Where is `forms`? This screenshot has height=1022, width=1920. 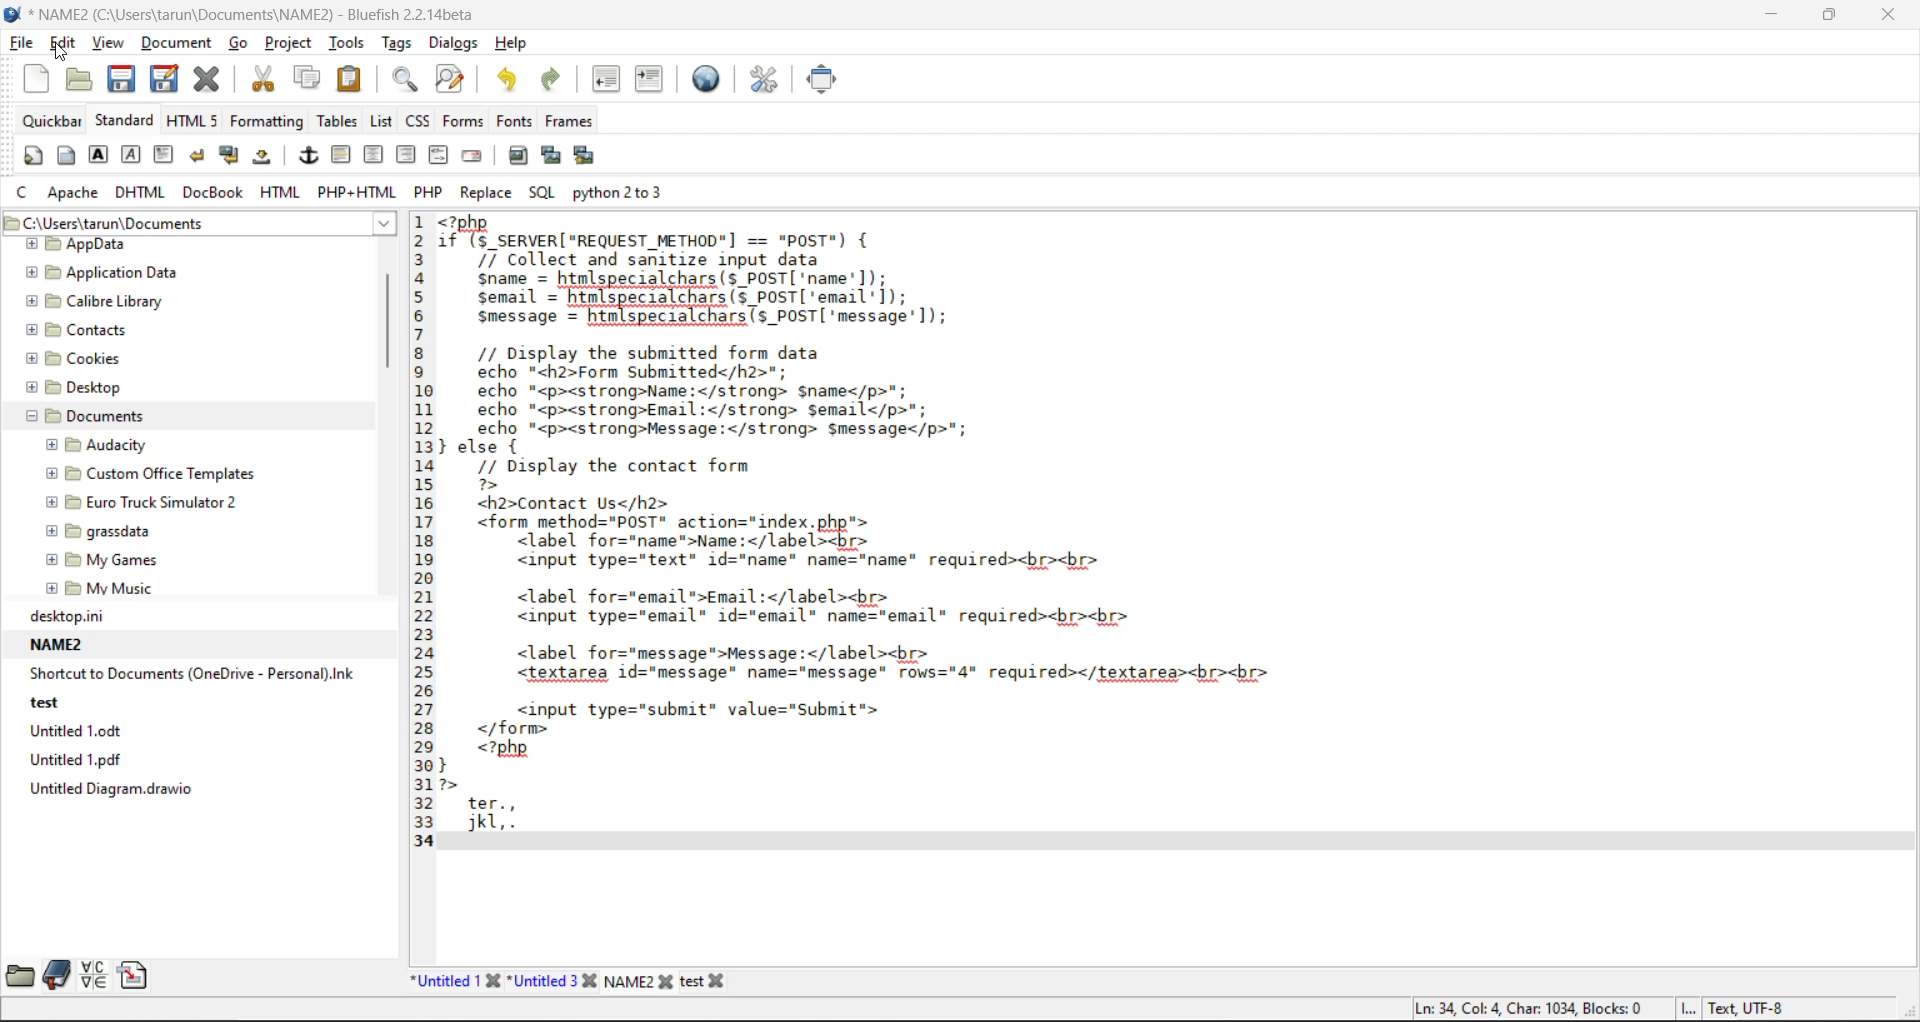 forms is located at coordinates (465, 121).